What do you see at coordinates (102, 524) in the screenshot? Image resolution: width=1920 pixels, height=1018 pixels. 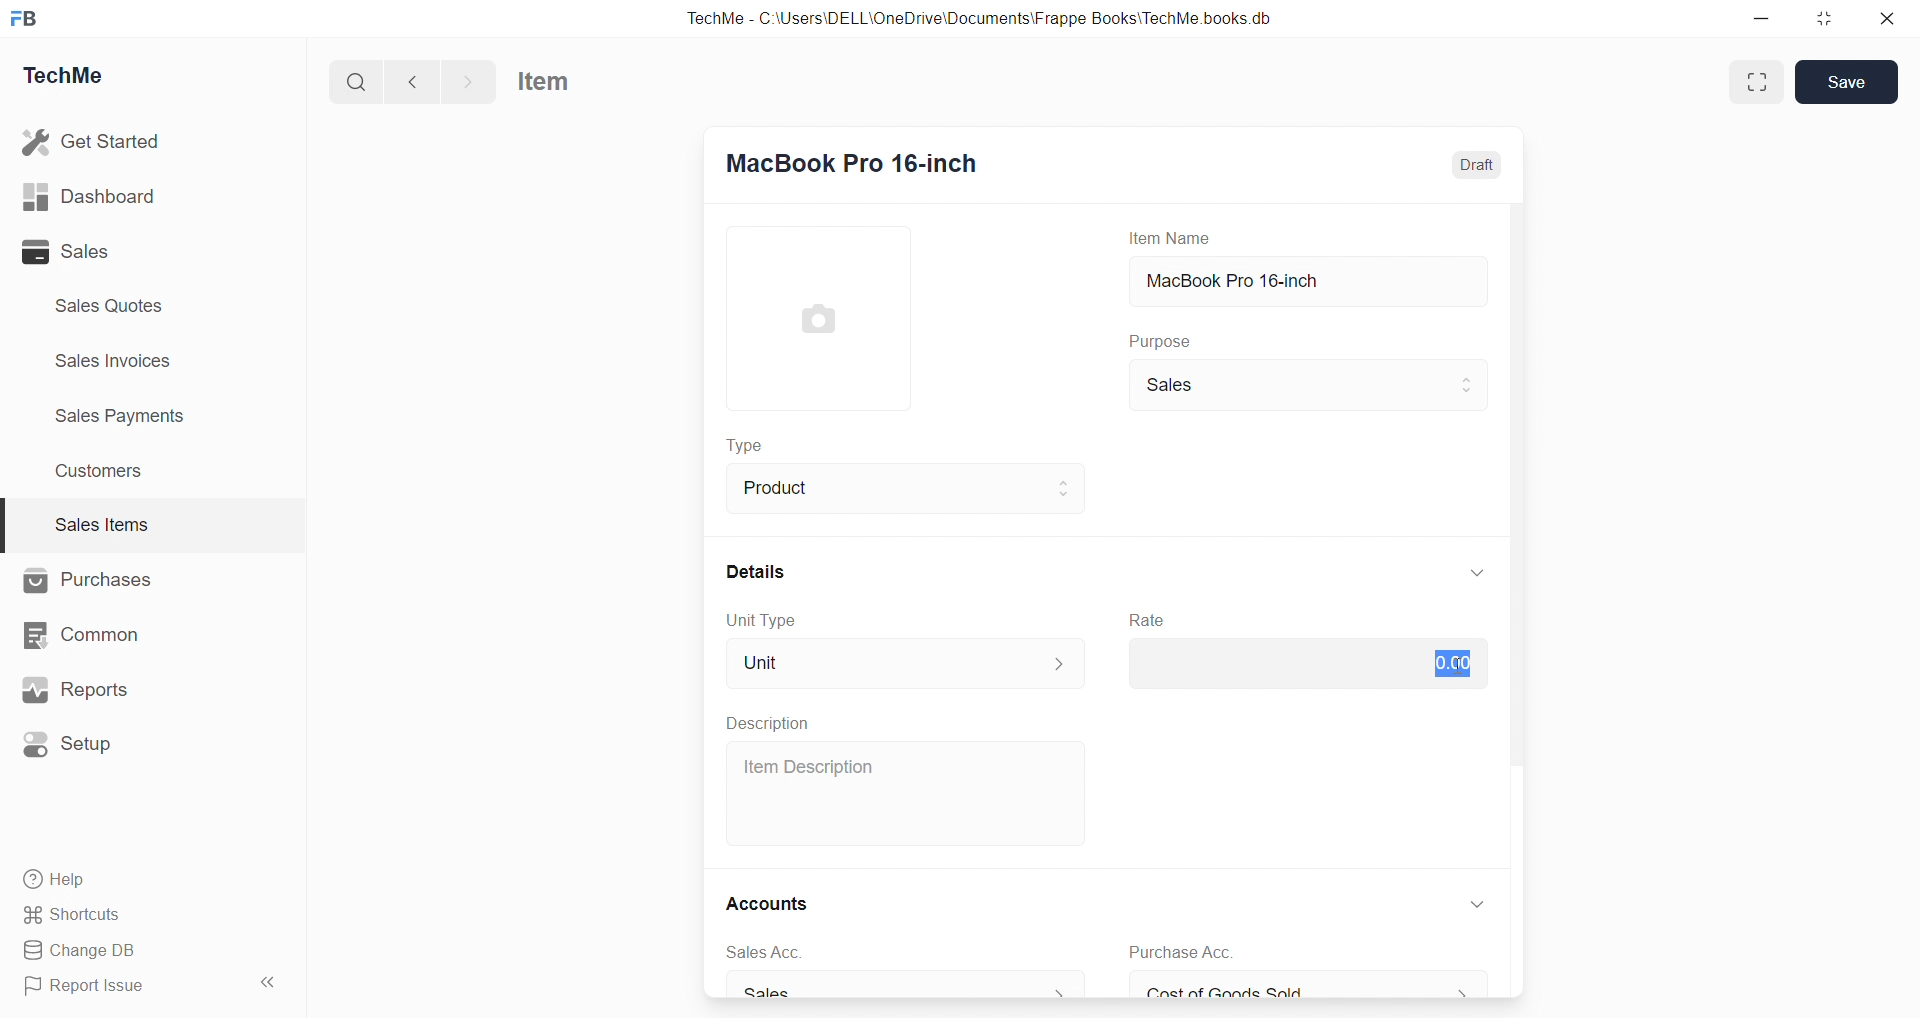 I see `Sales Items` at bounding box center [102, 524].